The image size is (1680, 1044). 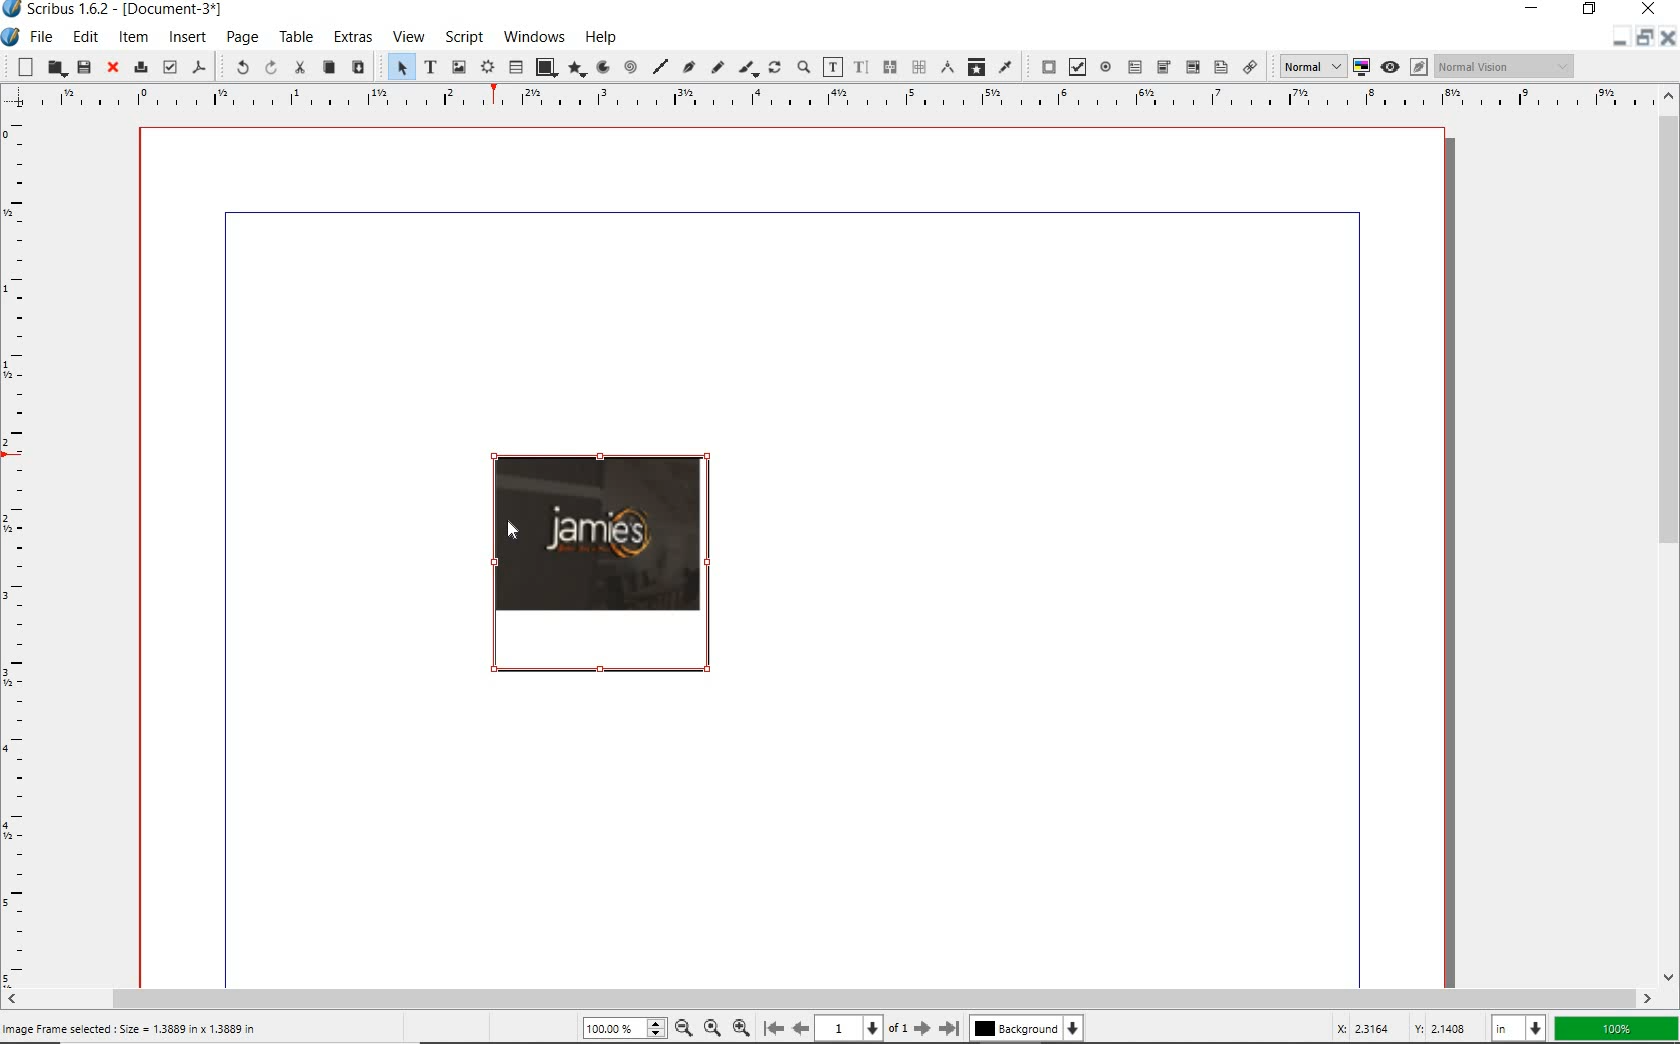 What do you see at coordinates (944, 67) in the screenshot?
I see `measurements` at bounding box center [944, 67].